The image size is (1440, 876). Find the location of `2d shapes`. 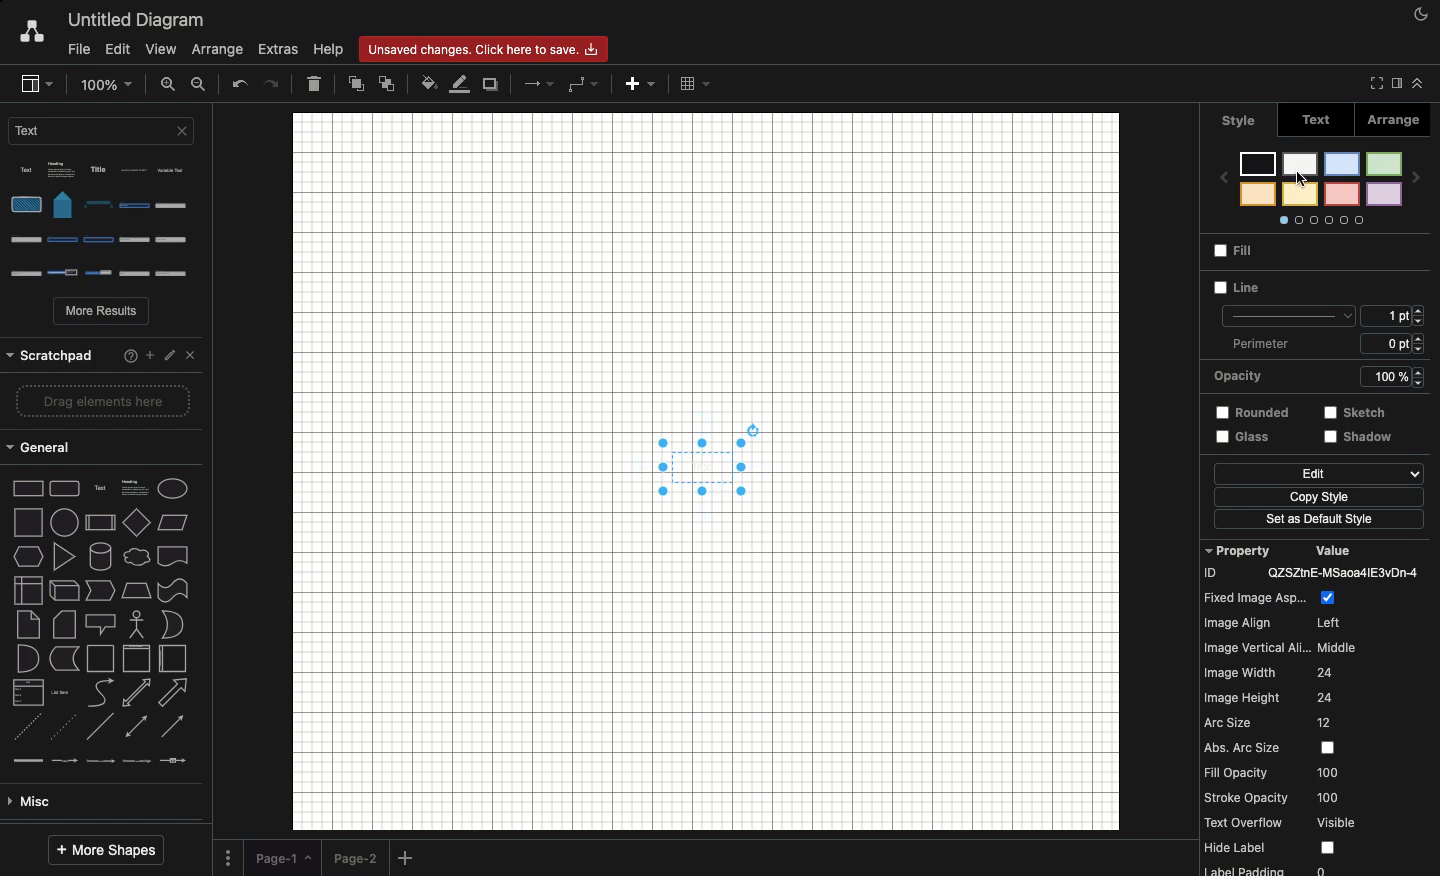

2d shapes is located at coordinates (102, 408).